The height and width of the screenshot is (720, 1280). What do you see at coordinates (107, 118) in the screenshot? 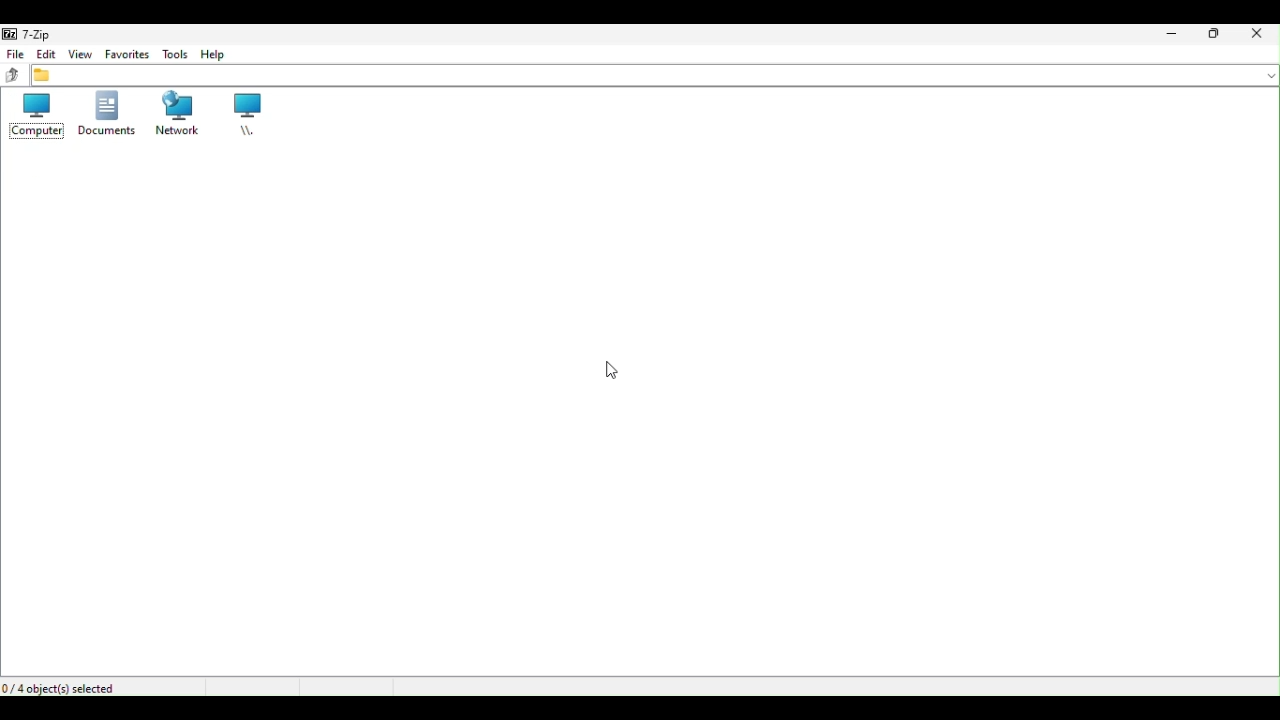
I see `Documents` at bounding box center [107, 118].